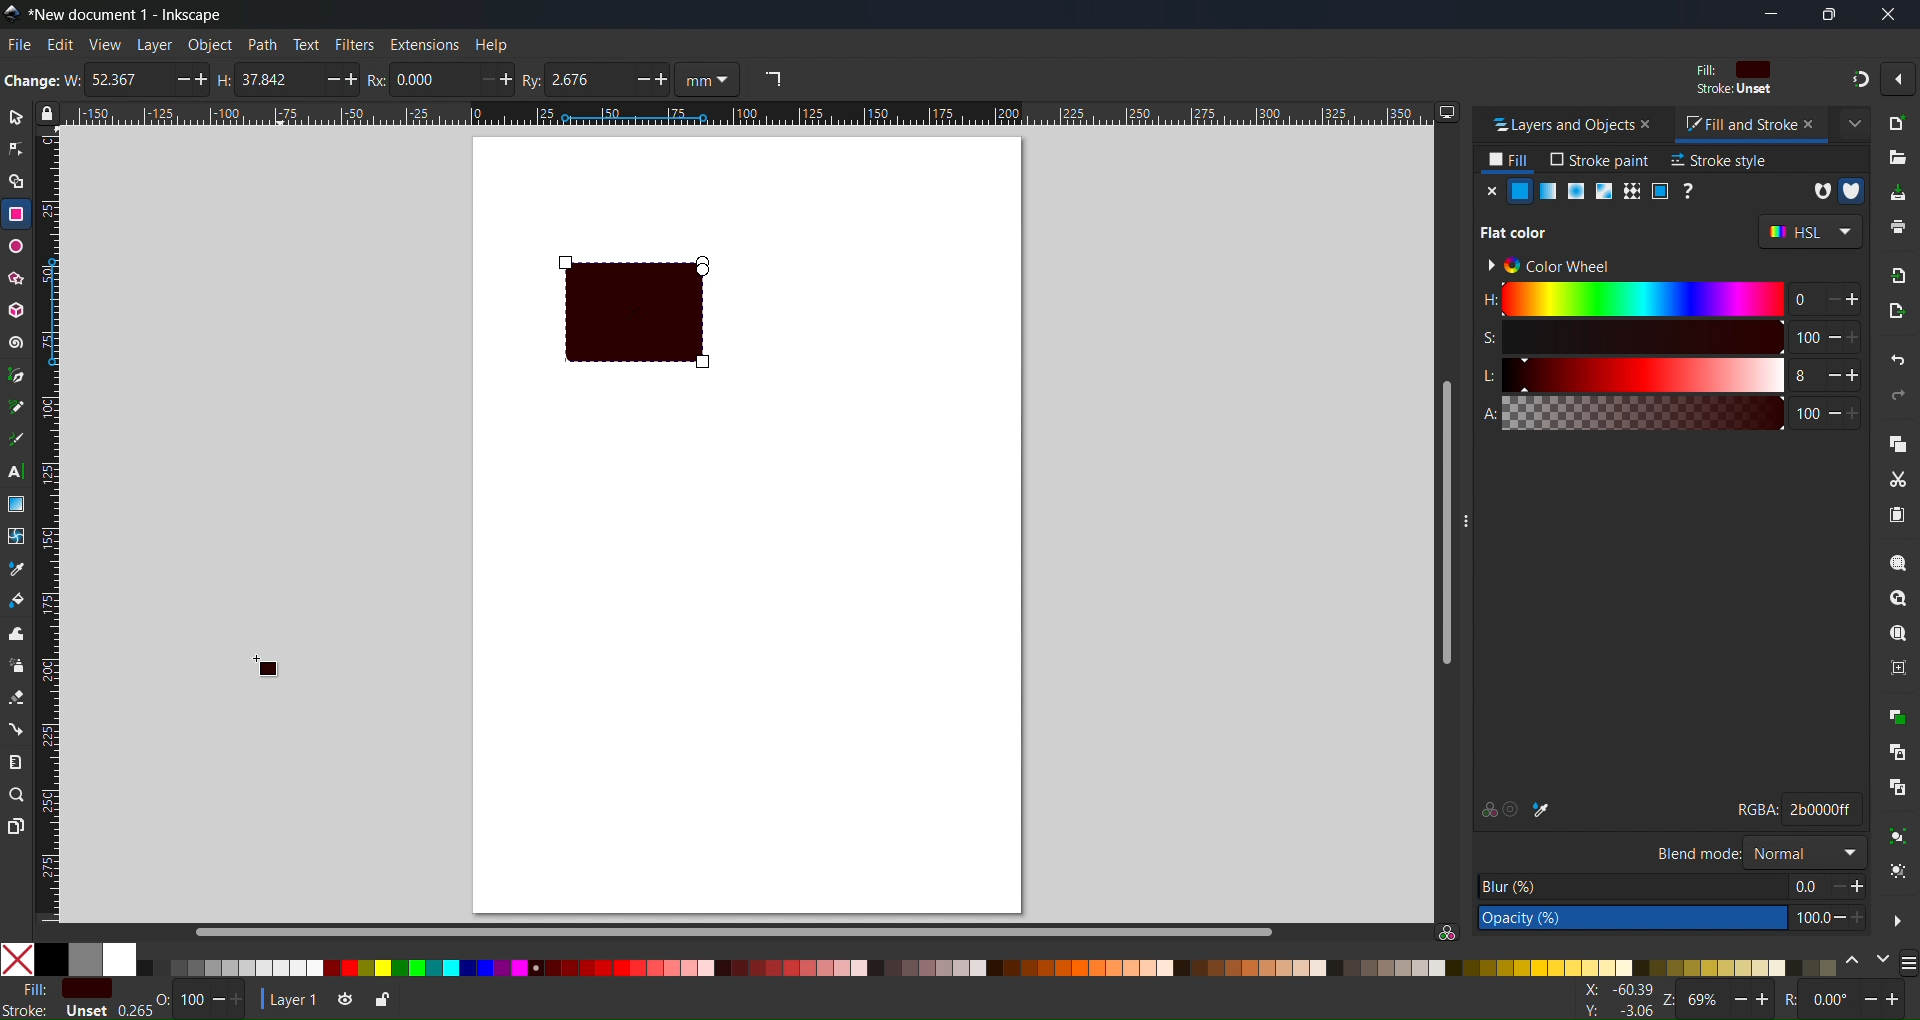 Image resolution: width=1920 pixels, height=1020 pixels. What do you see at coordinates (1447, 932) in the screenshot?
I see `Color managed mode` at bounding box center [1447, 932].